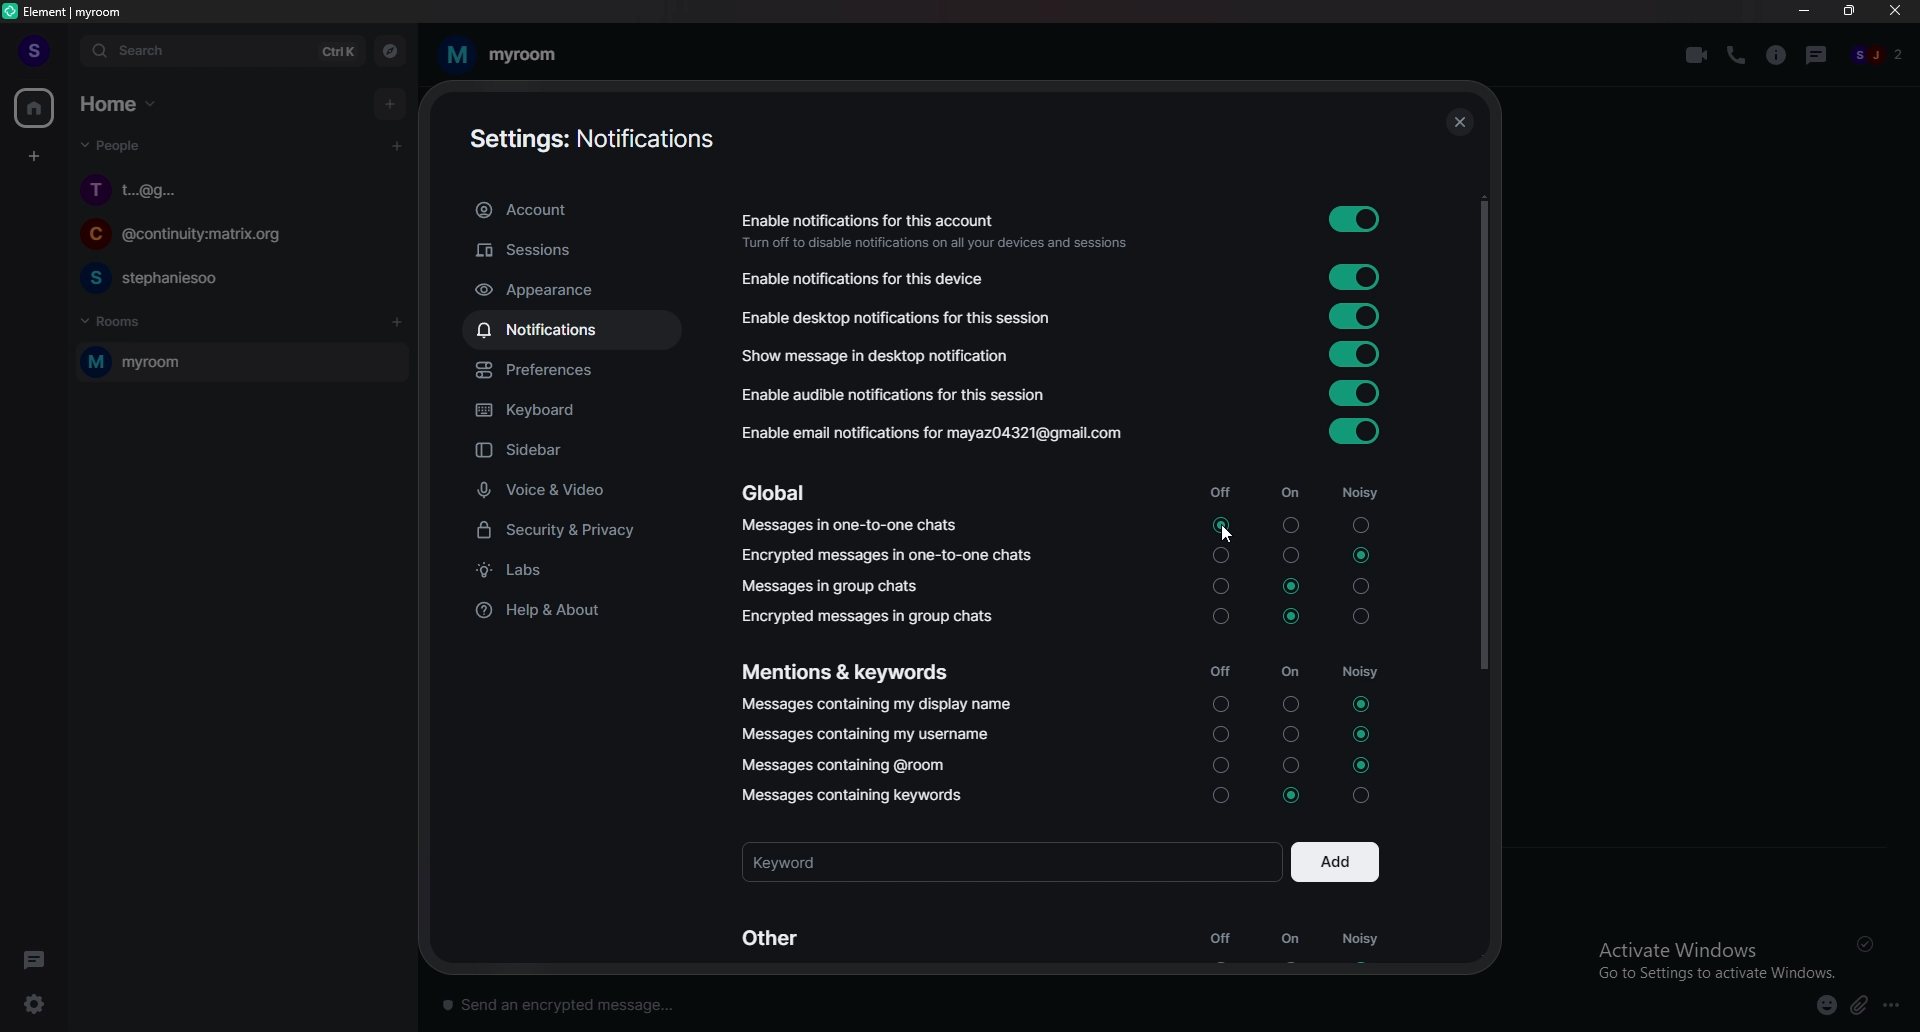 This screenshot has width=1920, height=1032. I want to click on chat, so click(231, 191).